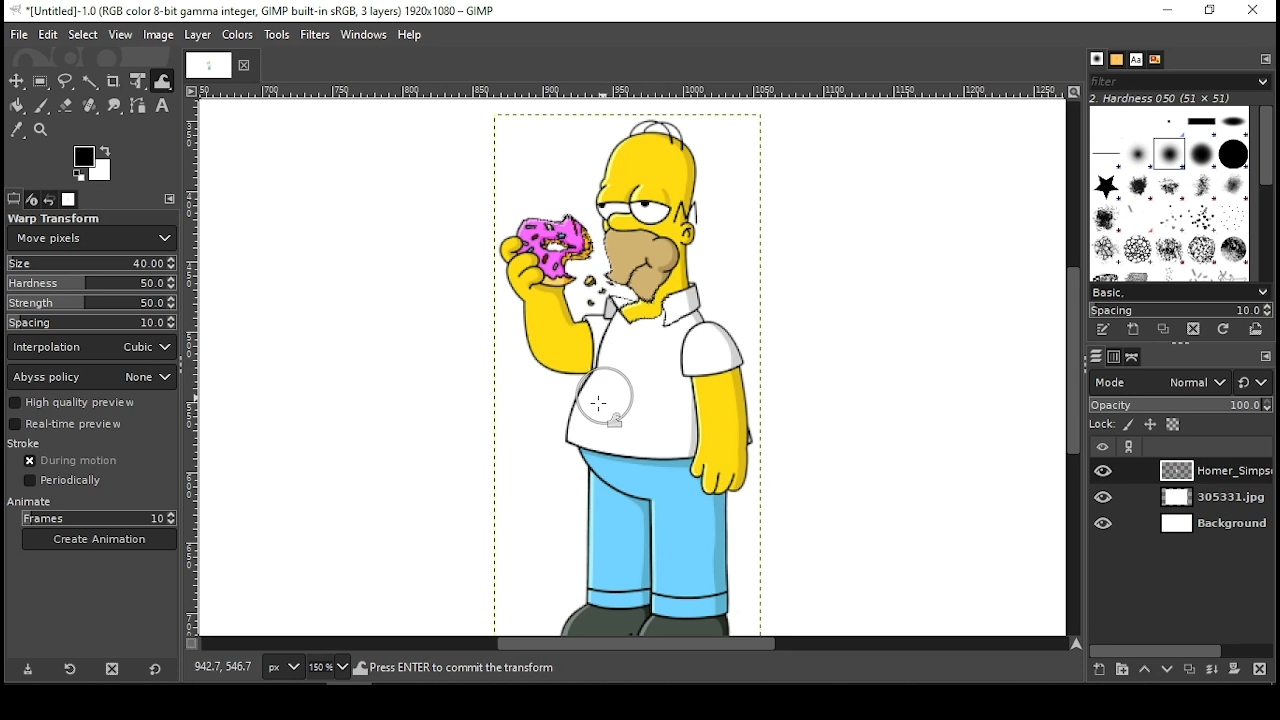 Image resolution: width=1280 pixels, height=720 pixels. What do you see at coordinates (330, 671) in the screenshot?
I see `zoom level` at bounding box center [330, 671].